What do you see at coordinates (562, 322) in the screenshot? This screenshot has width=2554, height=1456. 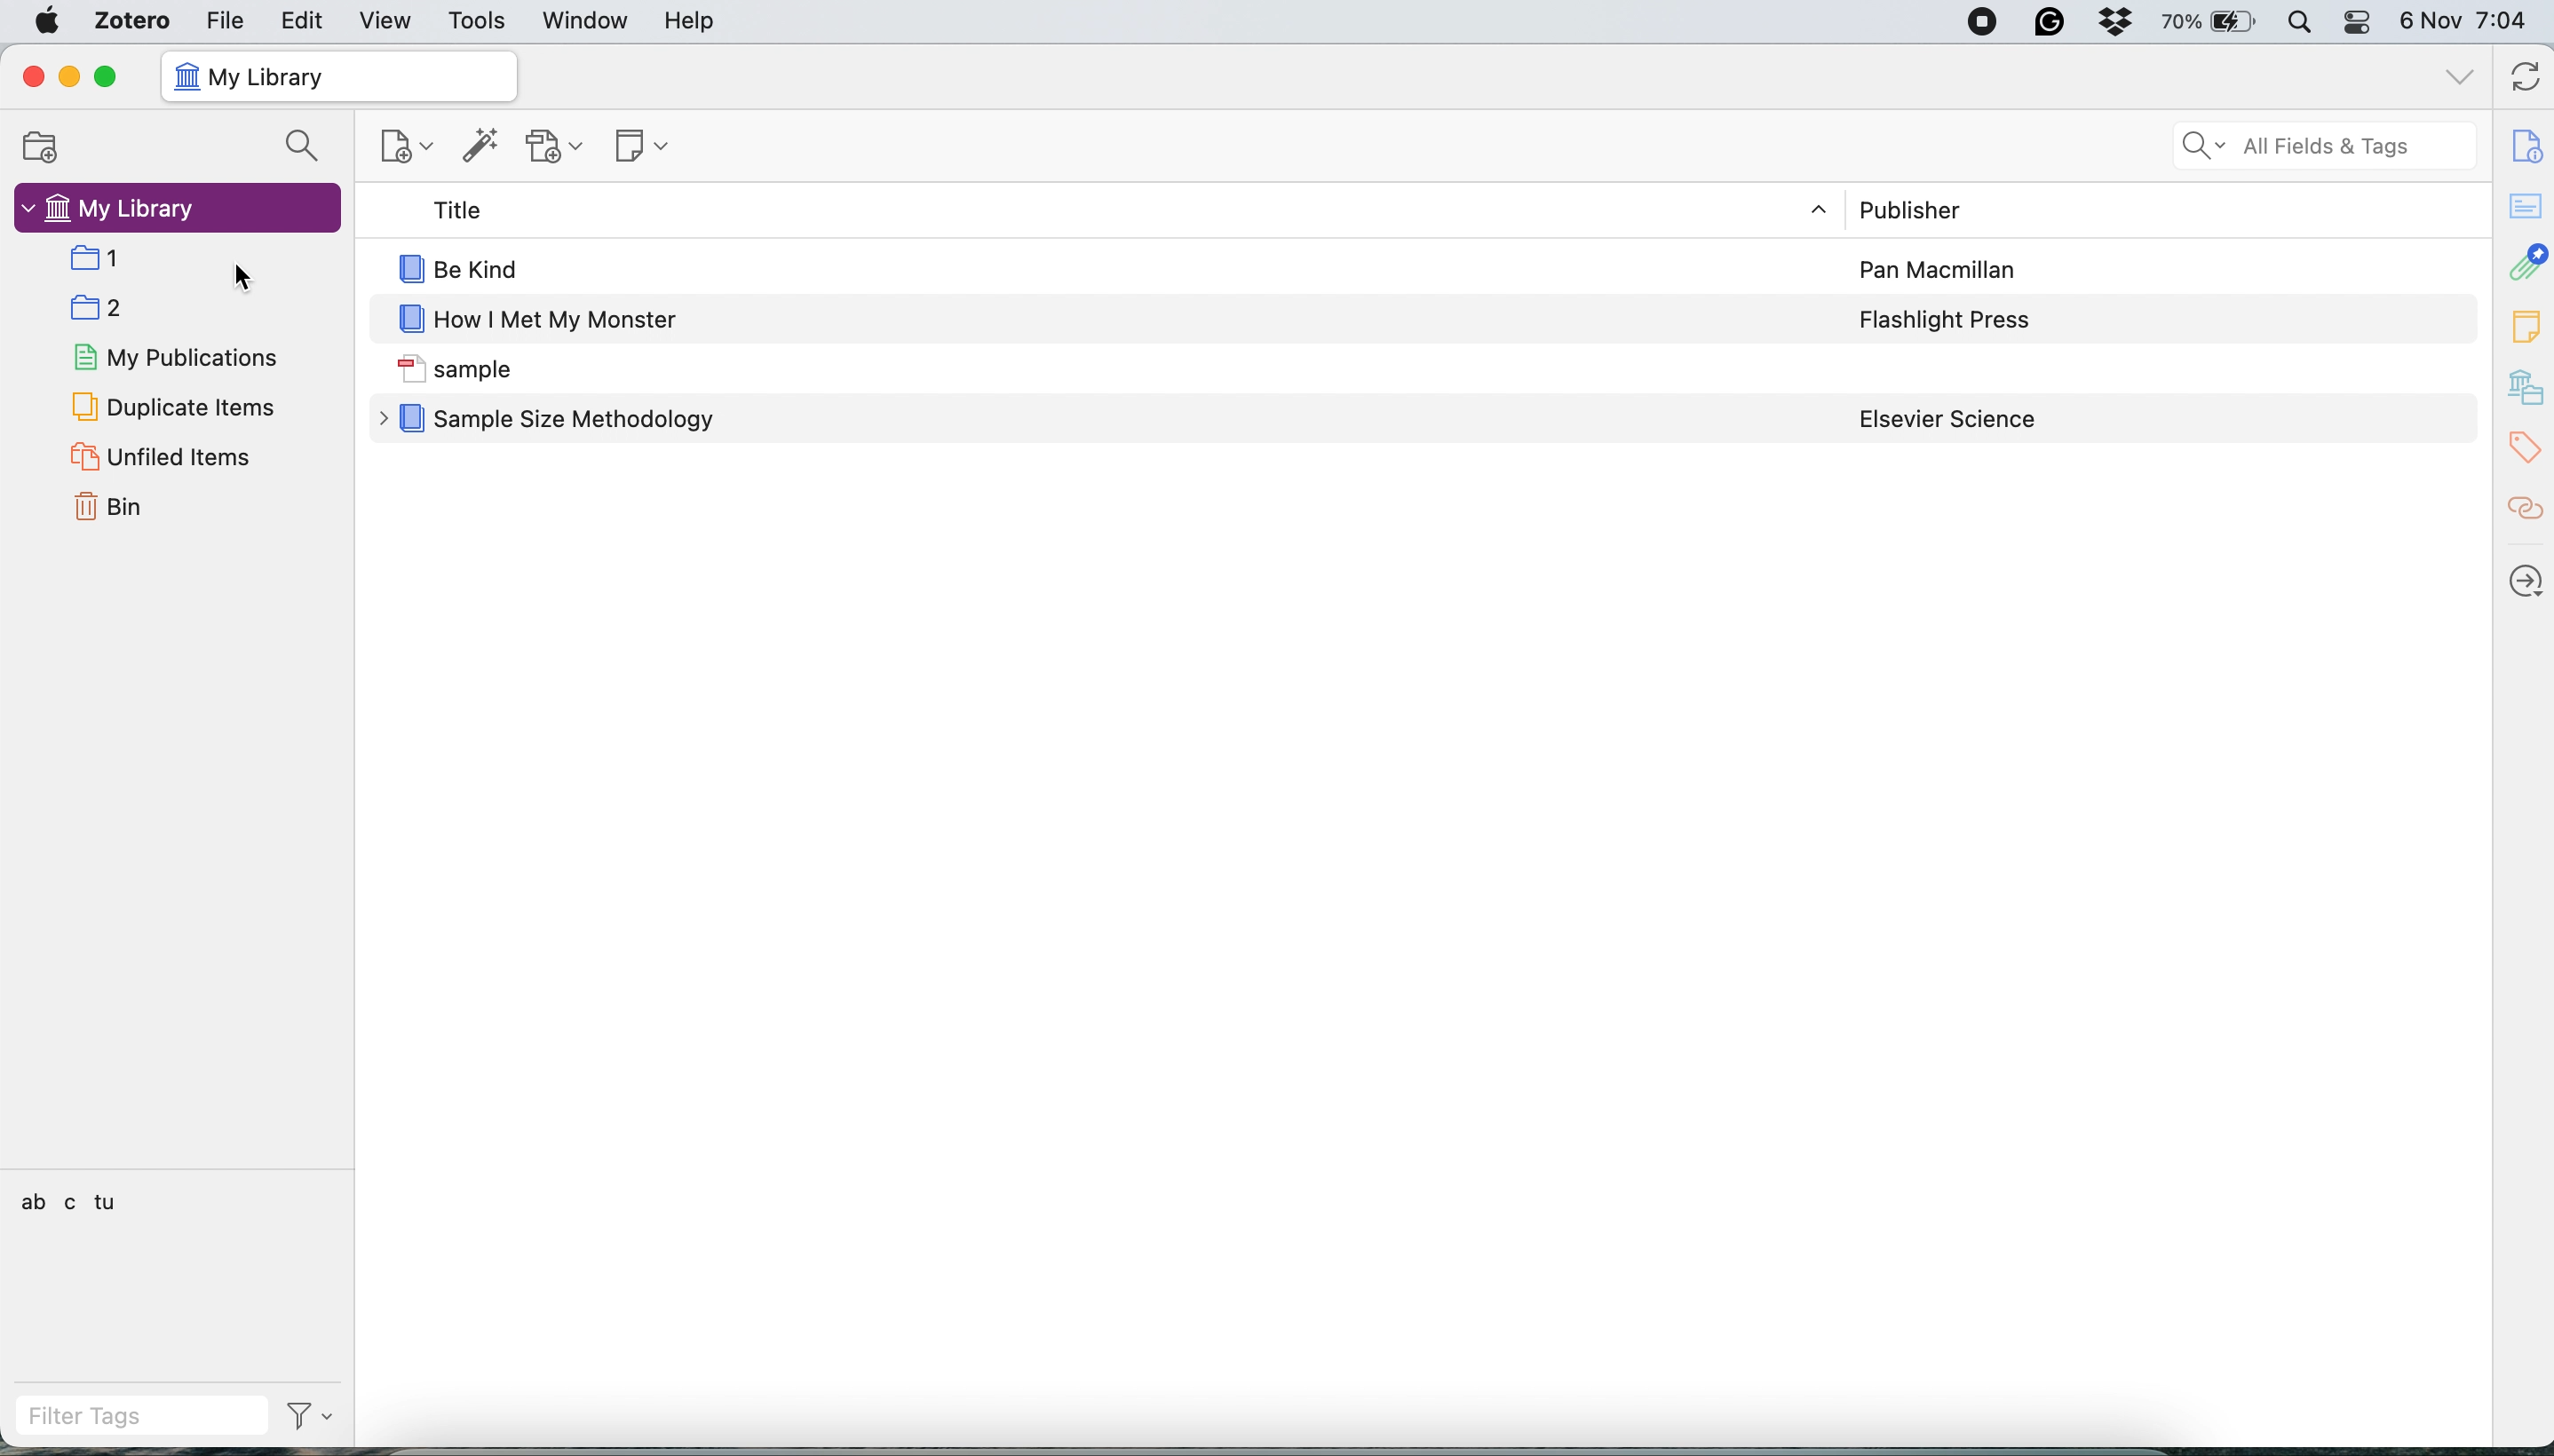 I see `How | Met My Monster` at bounding box center [562, 322].